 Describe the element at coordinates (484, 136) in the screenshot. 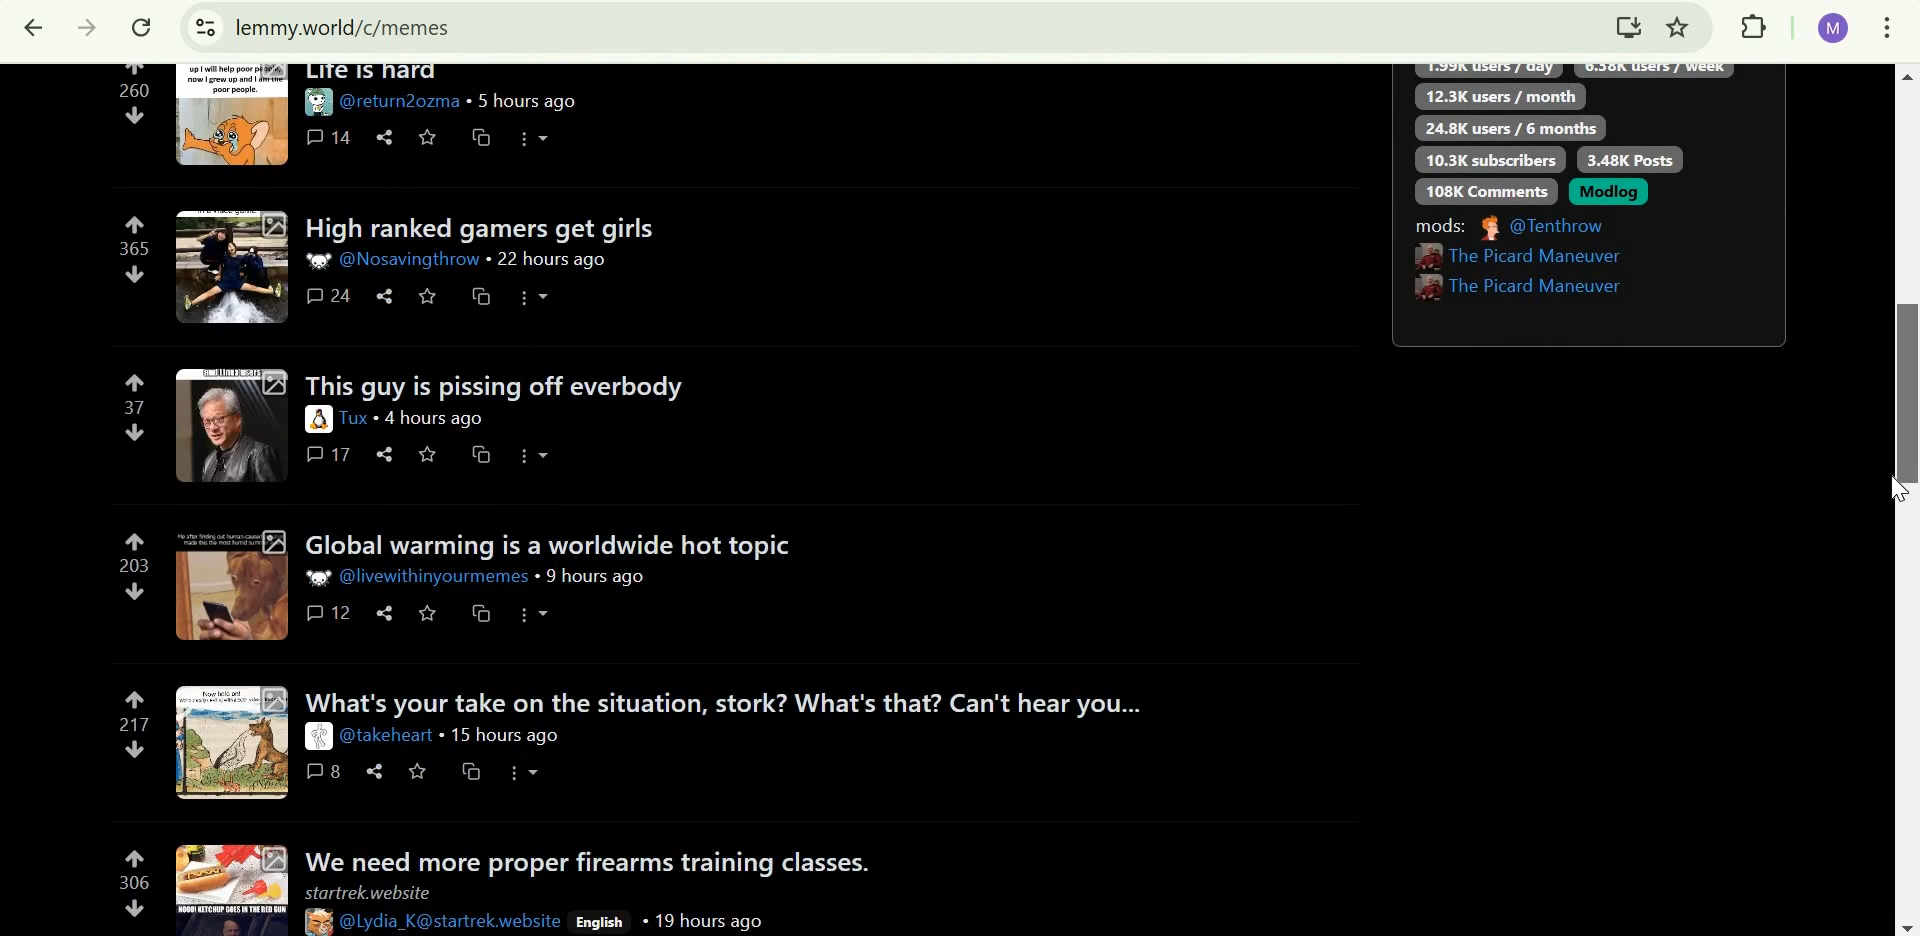

I see `cross-post` at that location.